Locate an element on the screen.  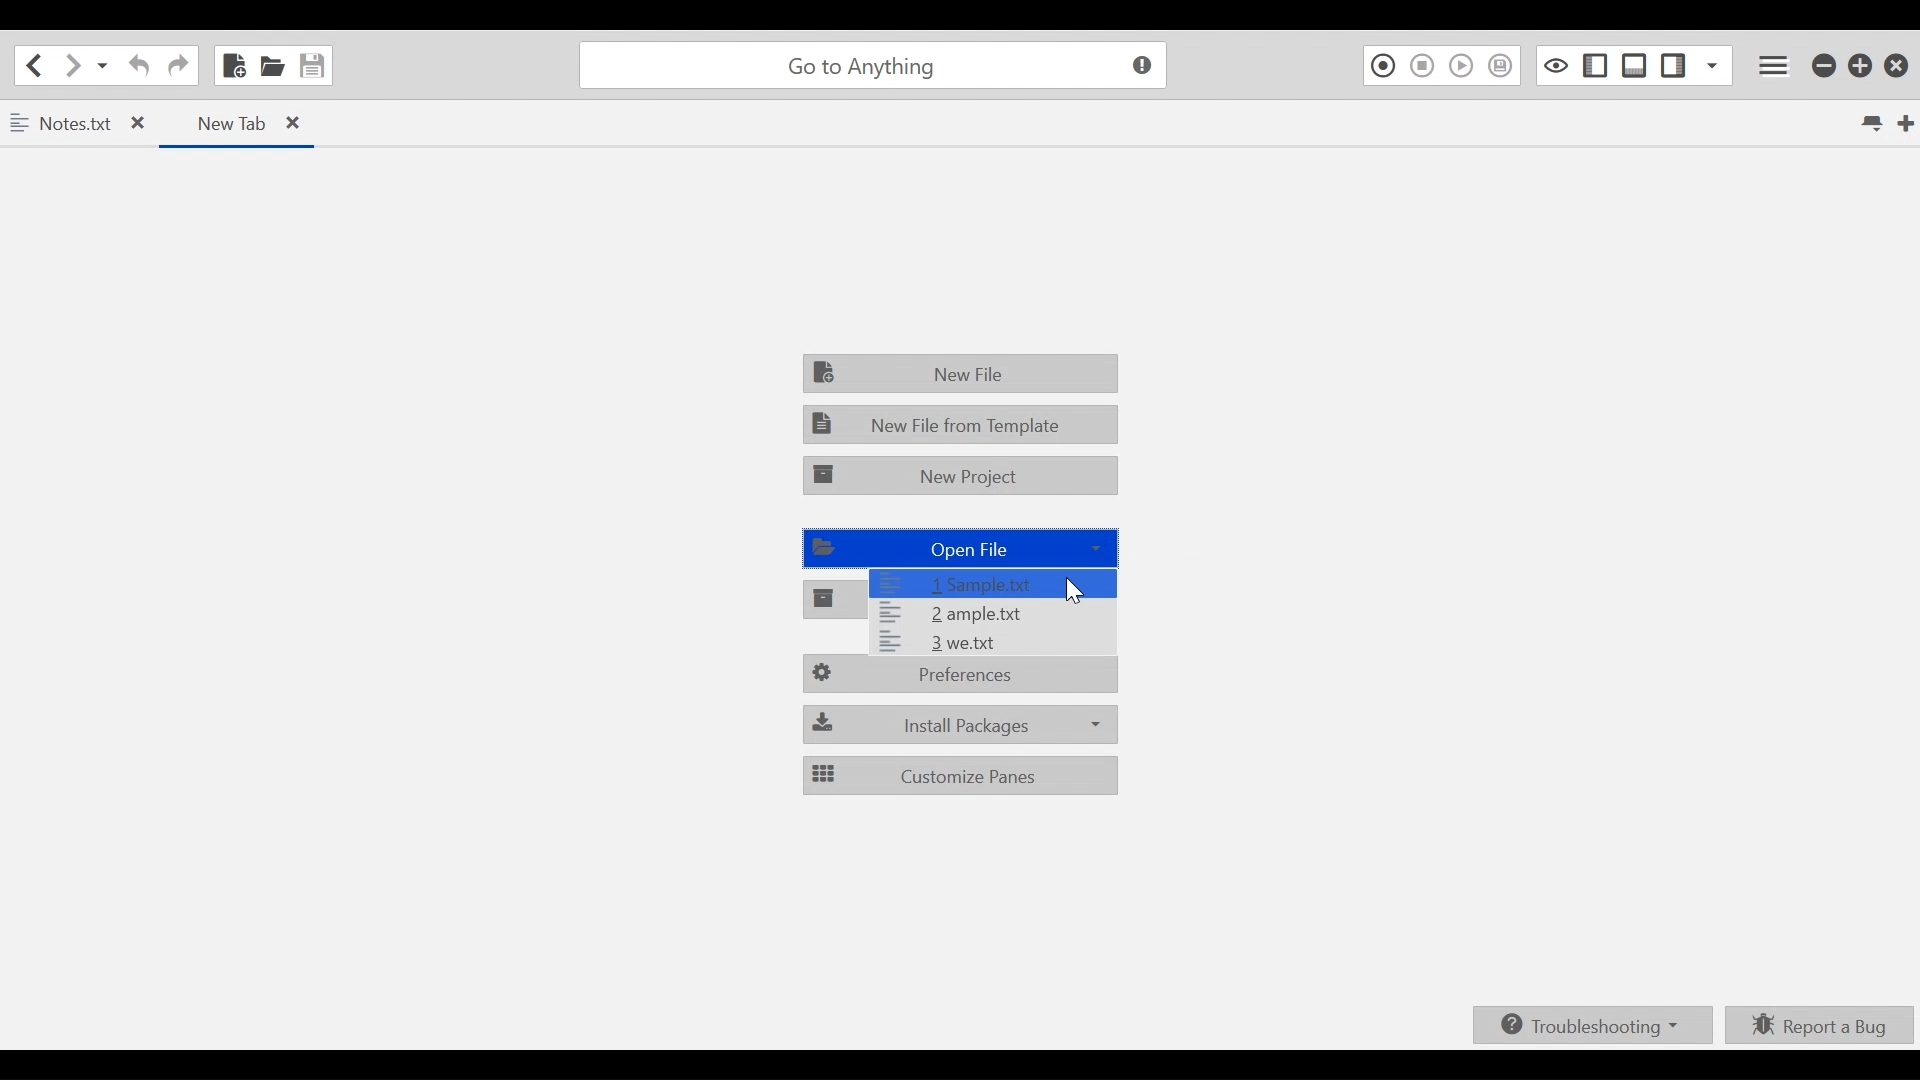
Redo is located at coordinates (178, 65).